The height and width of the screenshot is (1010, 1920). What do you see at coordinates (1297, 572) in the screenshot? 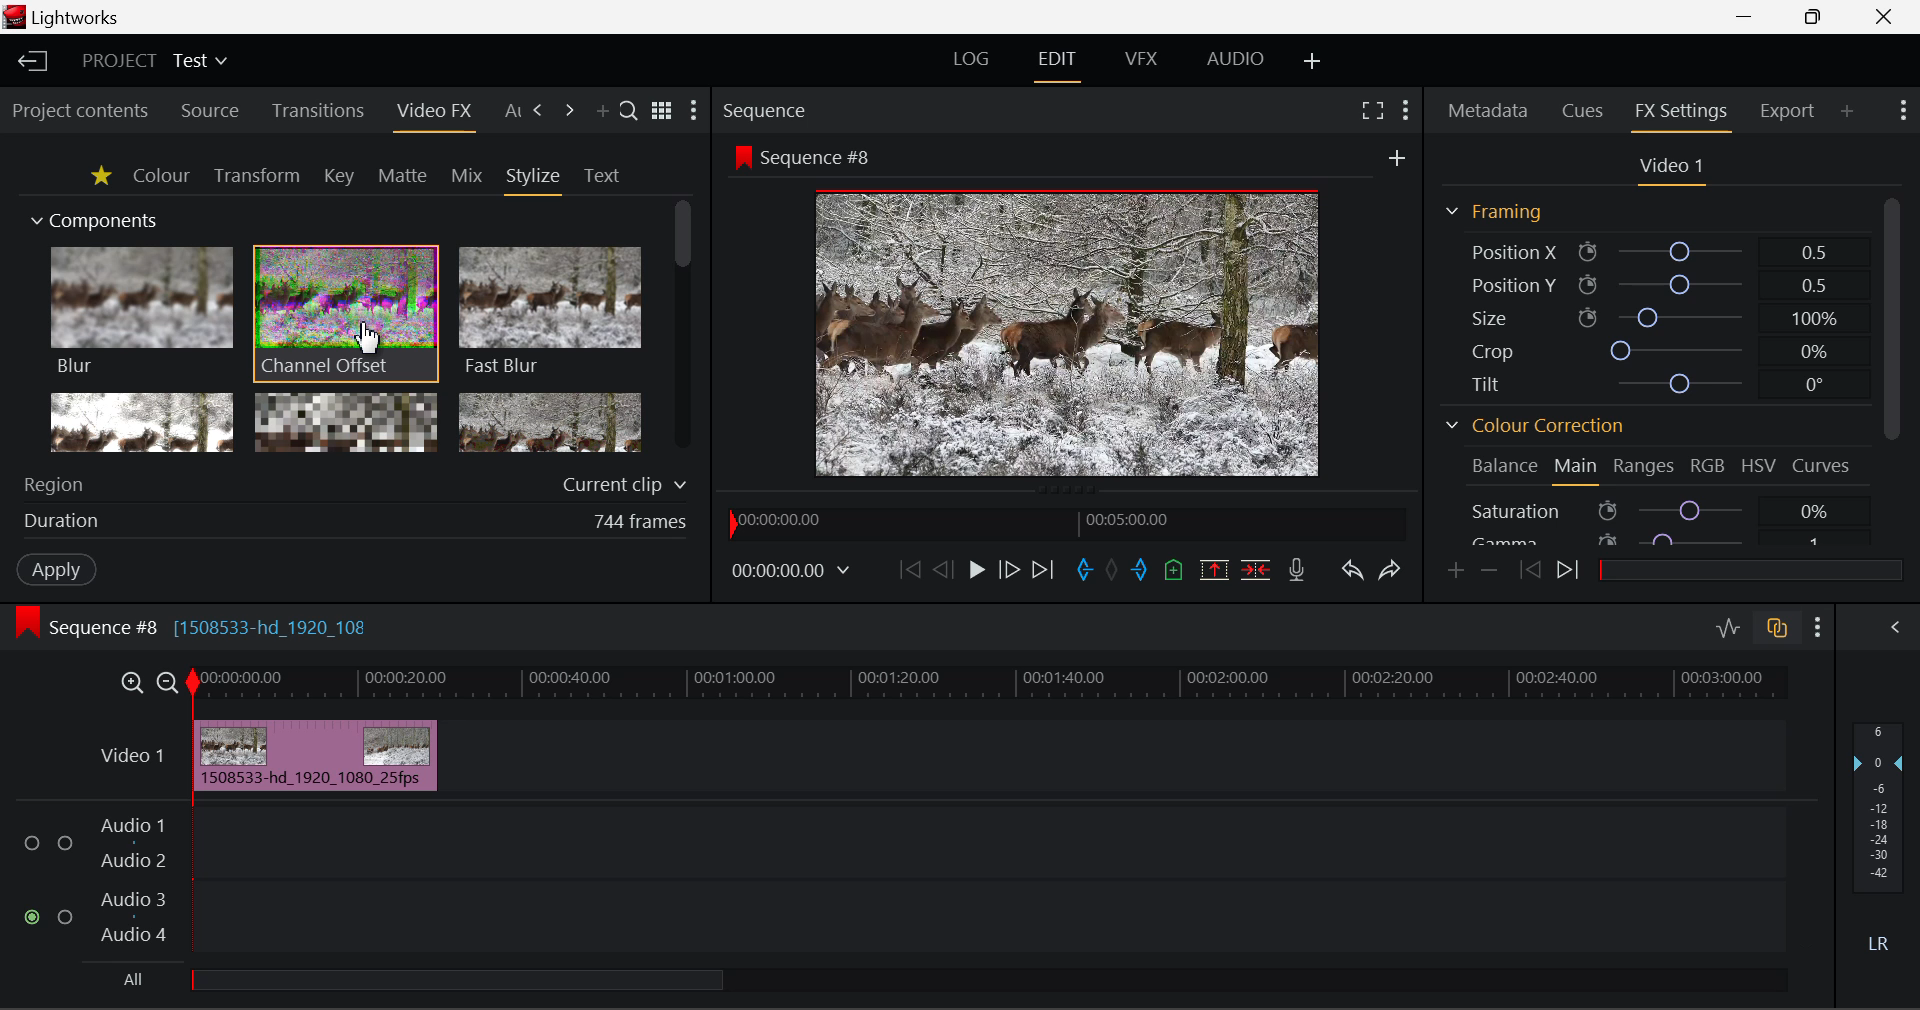
I see `Record Voiceover` at bounding box center [1297, 572].